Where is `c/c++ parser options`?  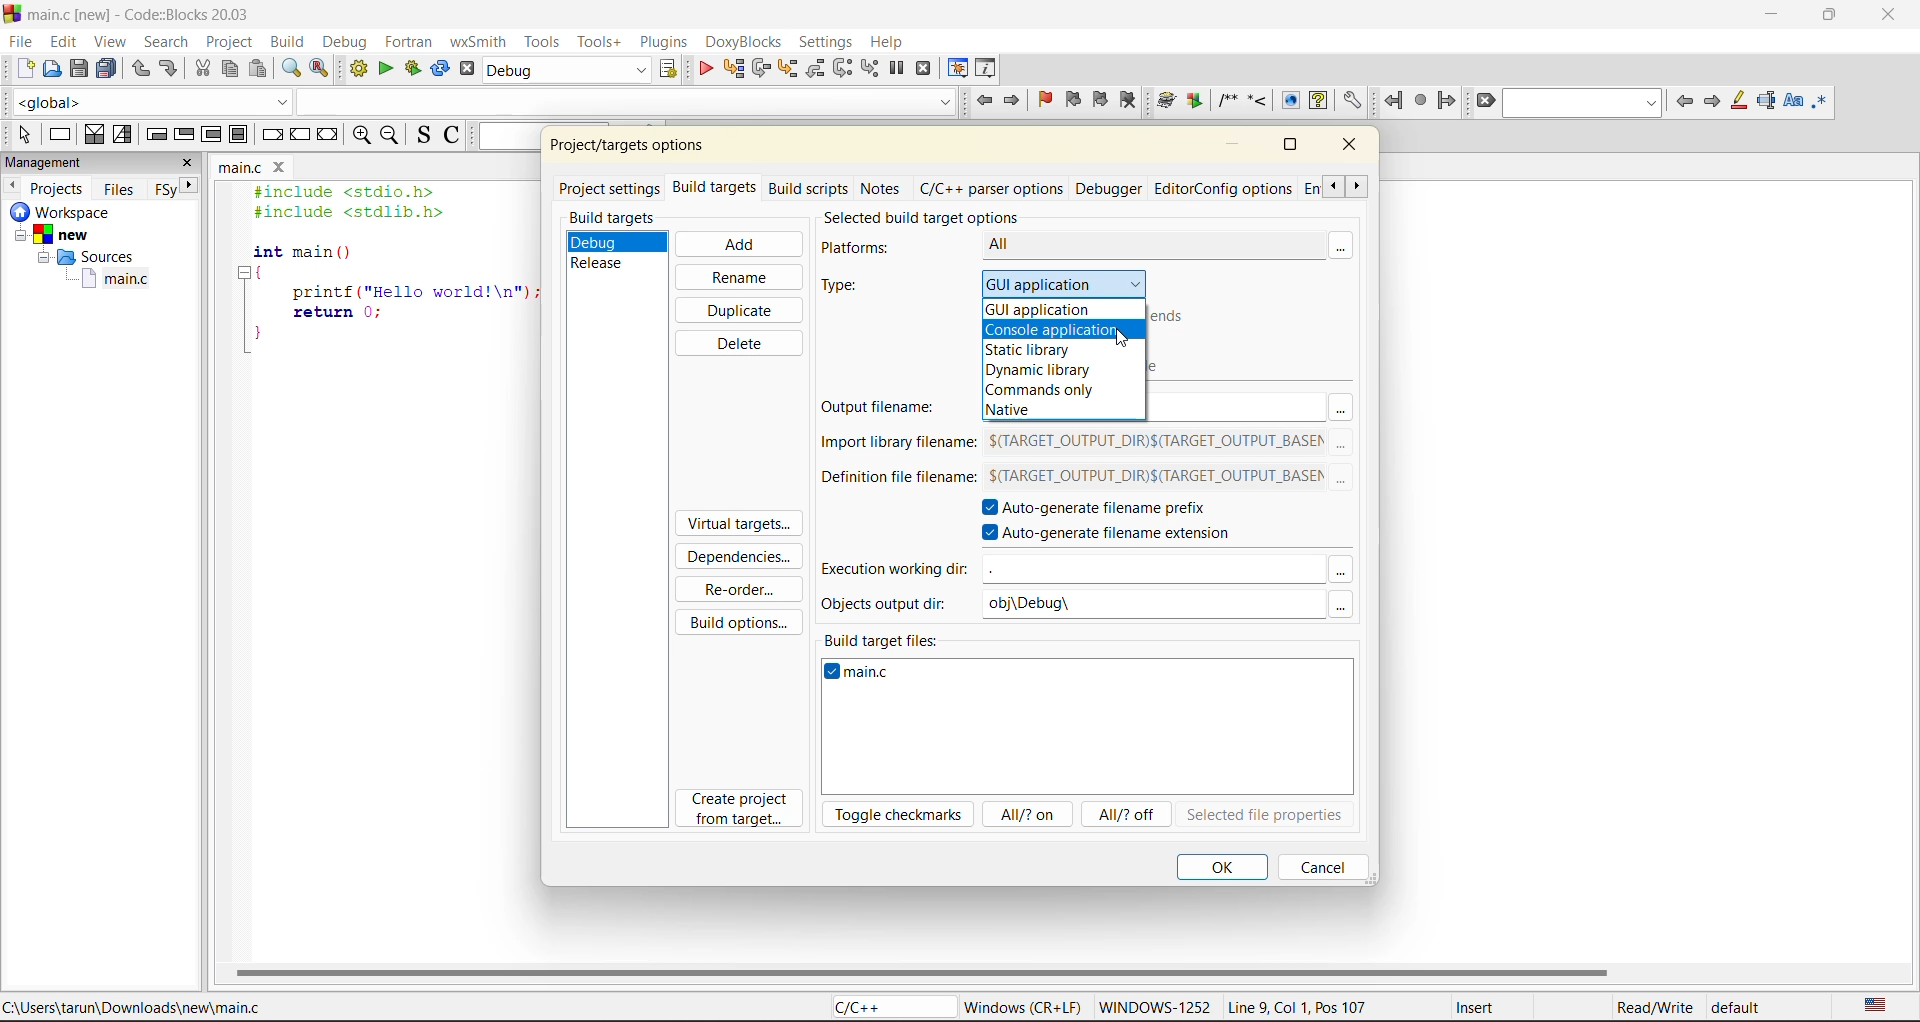
c/c++ parser options is located at coordinates (990, 189).